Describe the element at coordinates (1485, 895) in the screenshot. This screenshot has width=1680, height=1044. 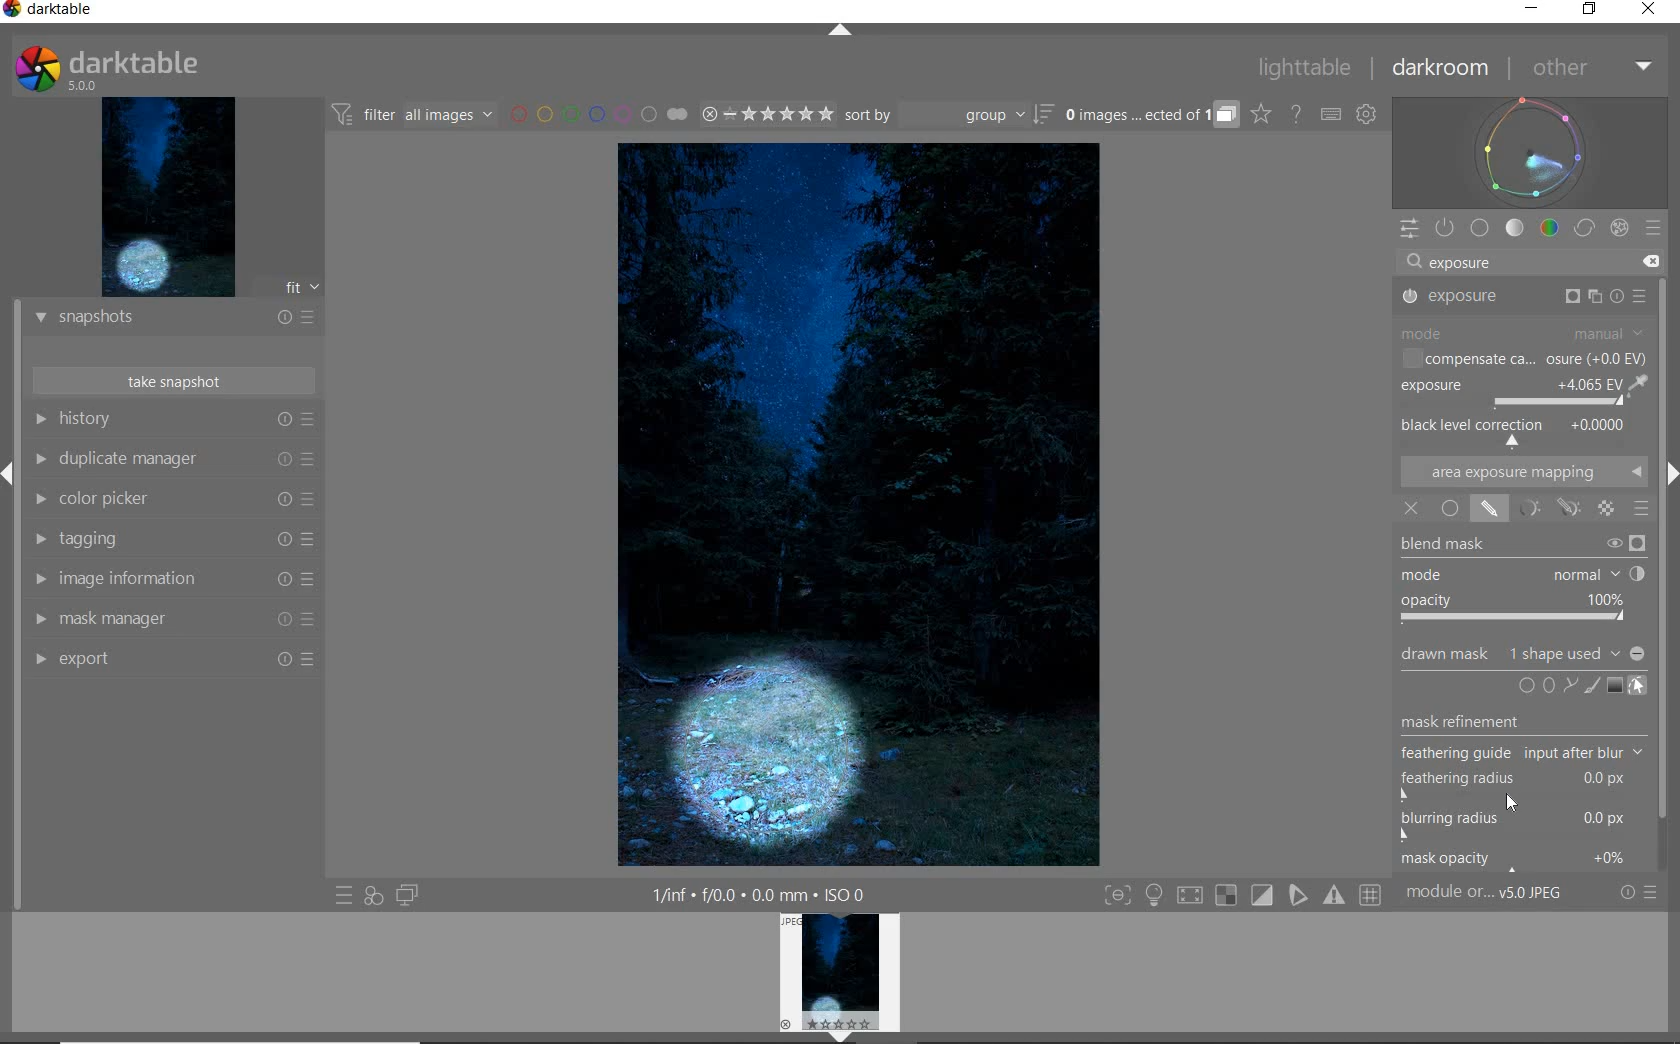
I see `MODULE...v5.0 JPEG` at that location.